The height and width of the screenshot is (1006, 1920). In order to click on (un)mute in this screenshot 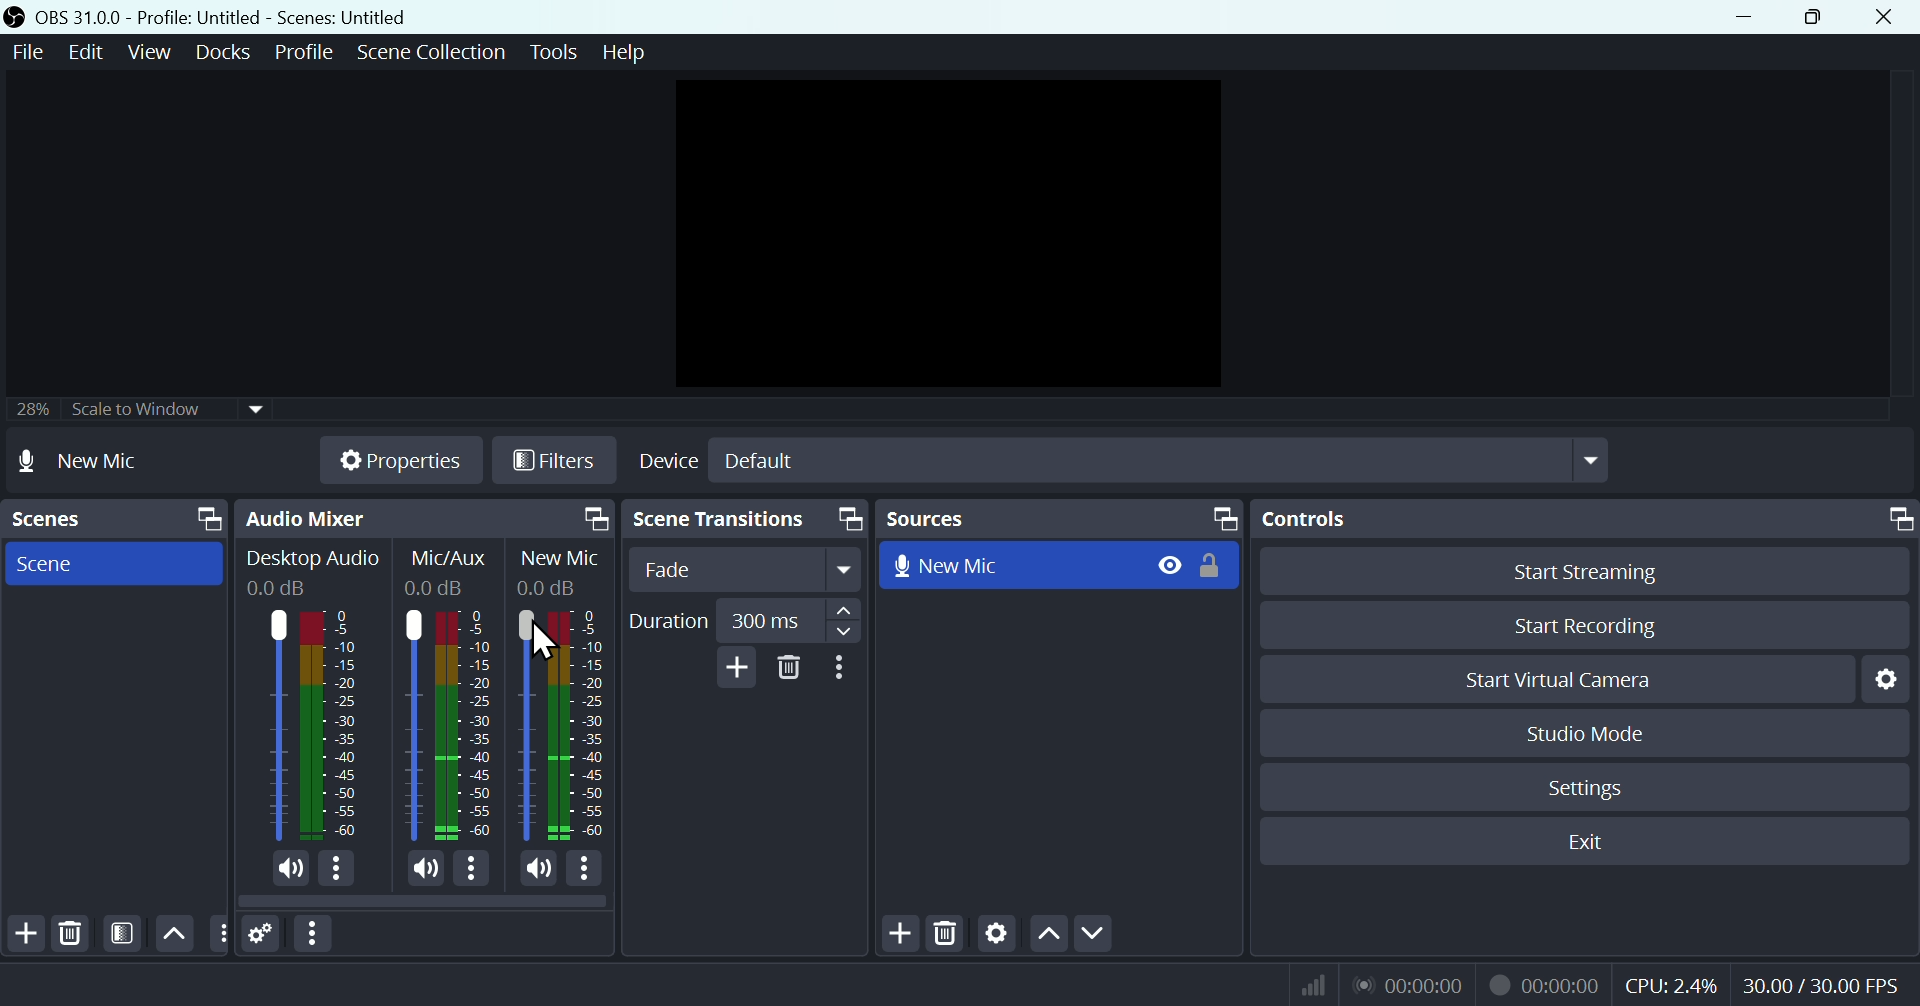, I will do `click(536, 869)`.